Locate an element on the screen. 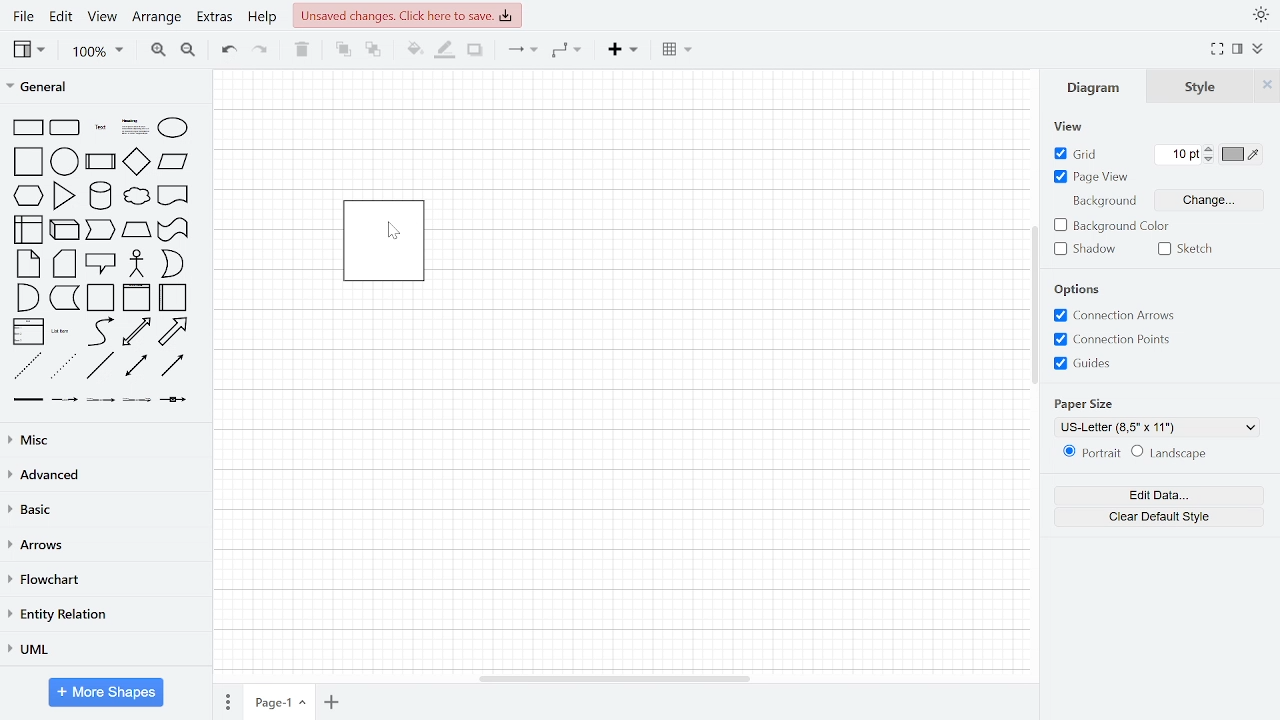  collapse is located at coordinates (1259, 48).